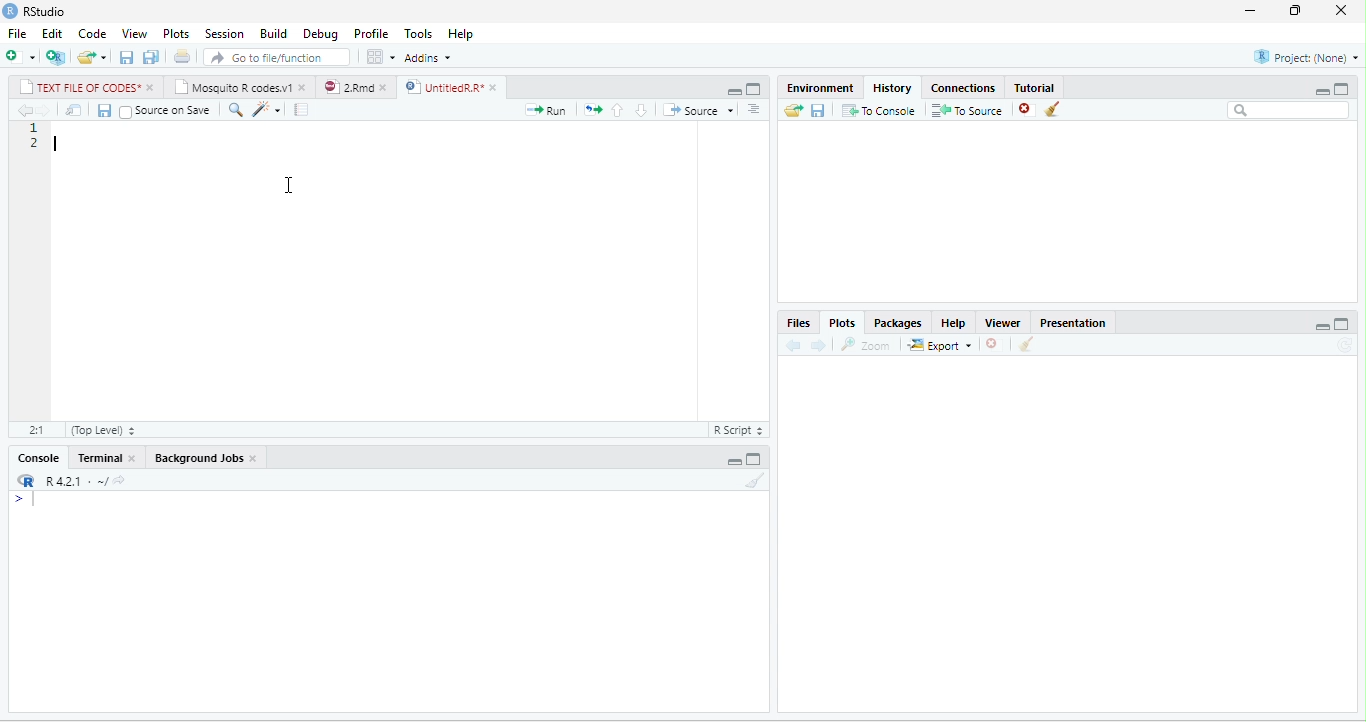  Describe the element at coordinates (753, 460) in the screenshot. I see `maximize` at that location.